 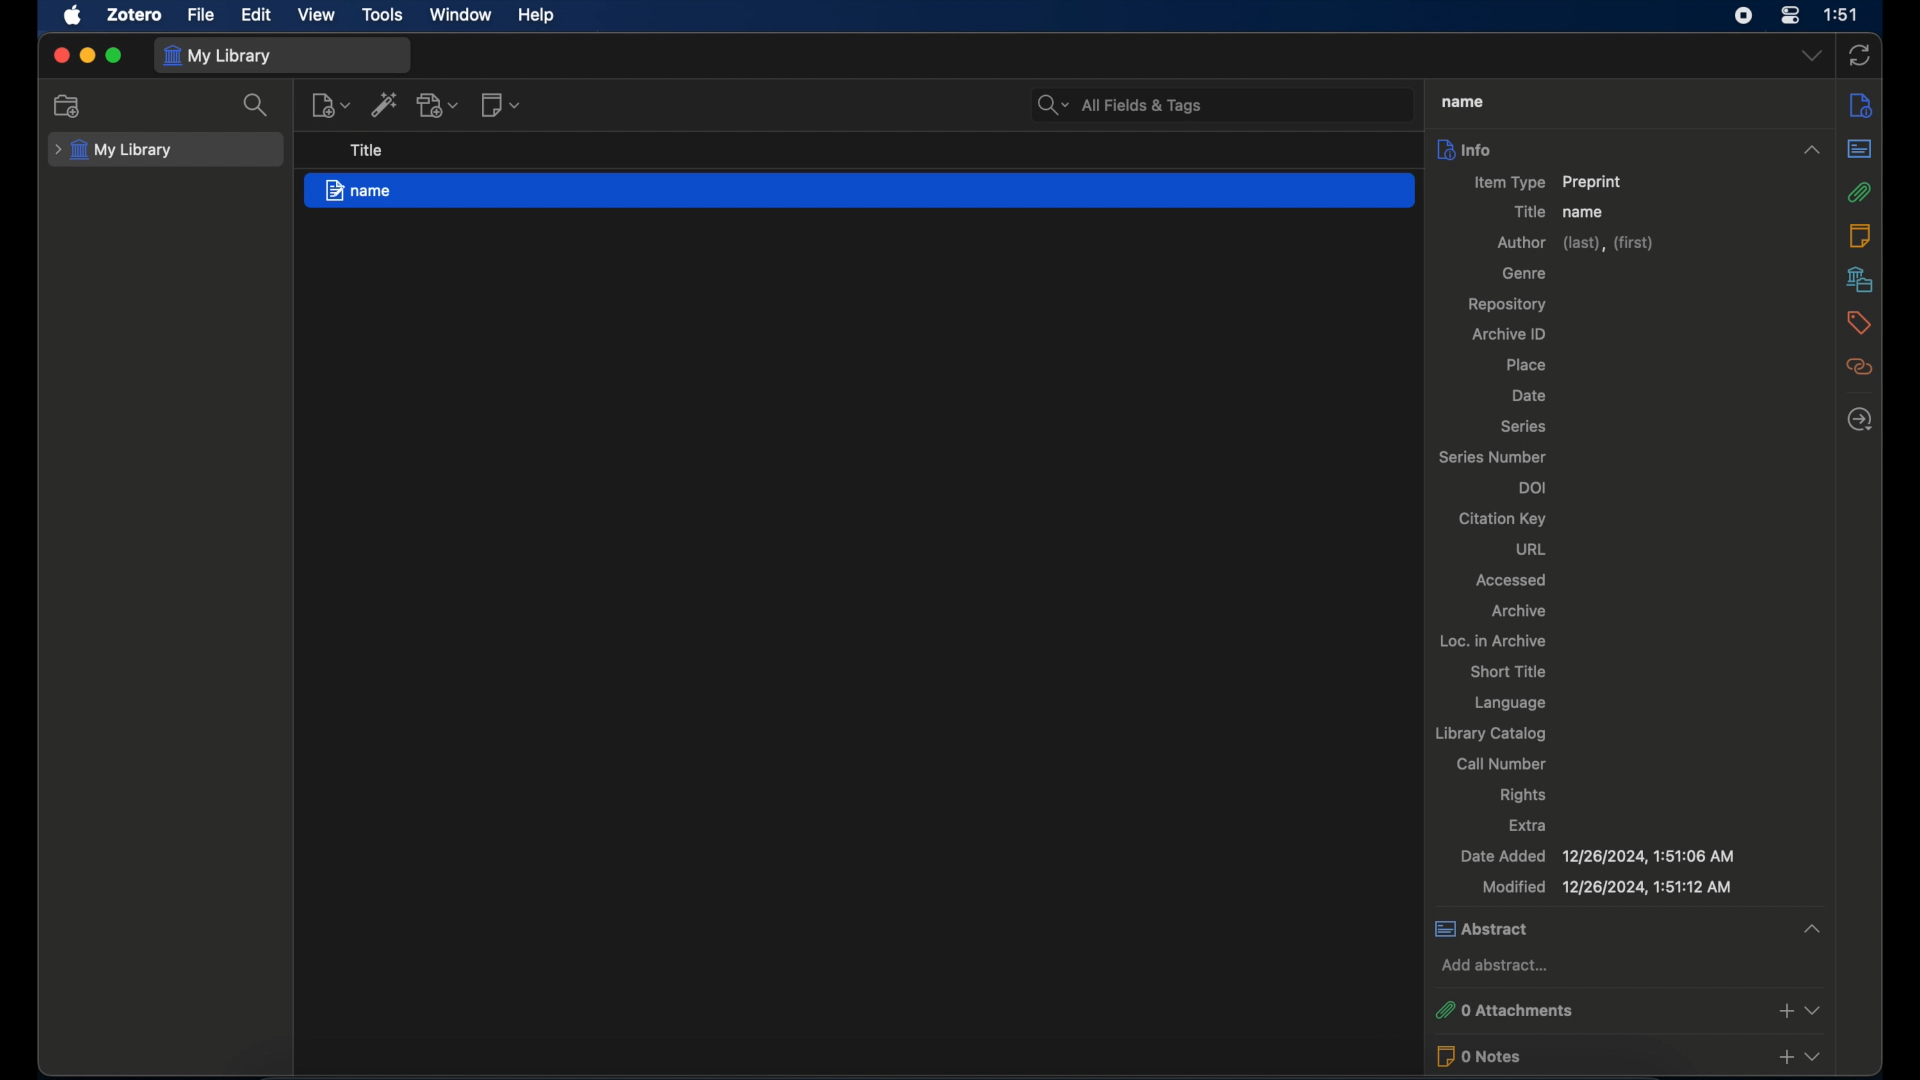 I want to click on attachments, so click(x=1861, y=192).